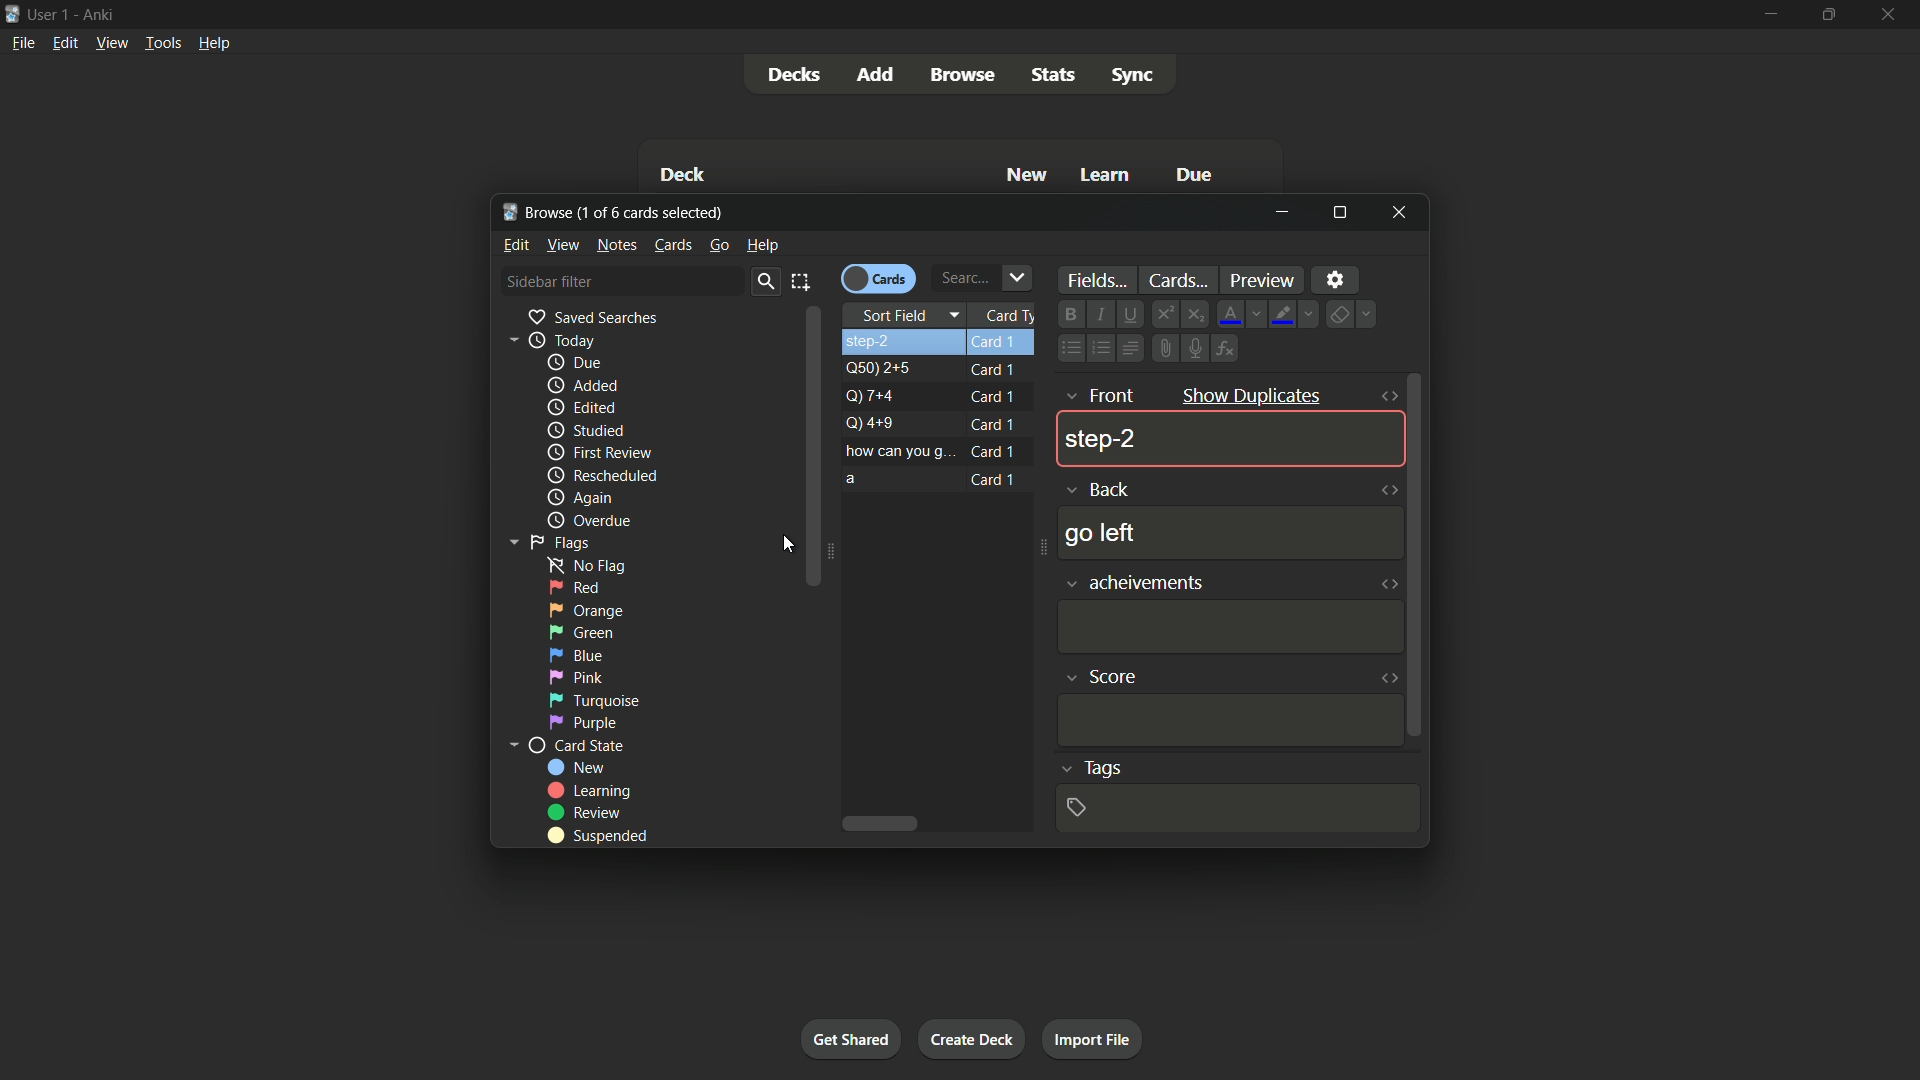  Describe the element at coordinates (783, 545) in the screenshot. I see `Cursor` at that location.